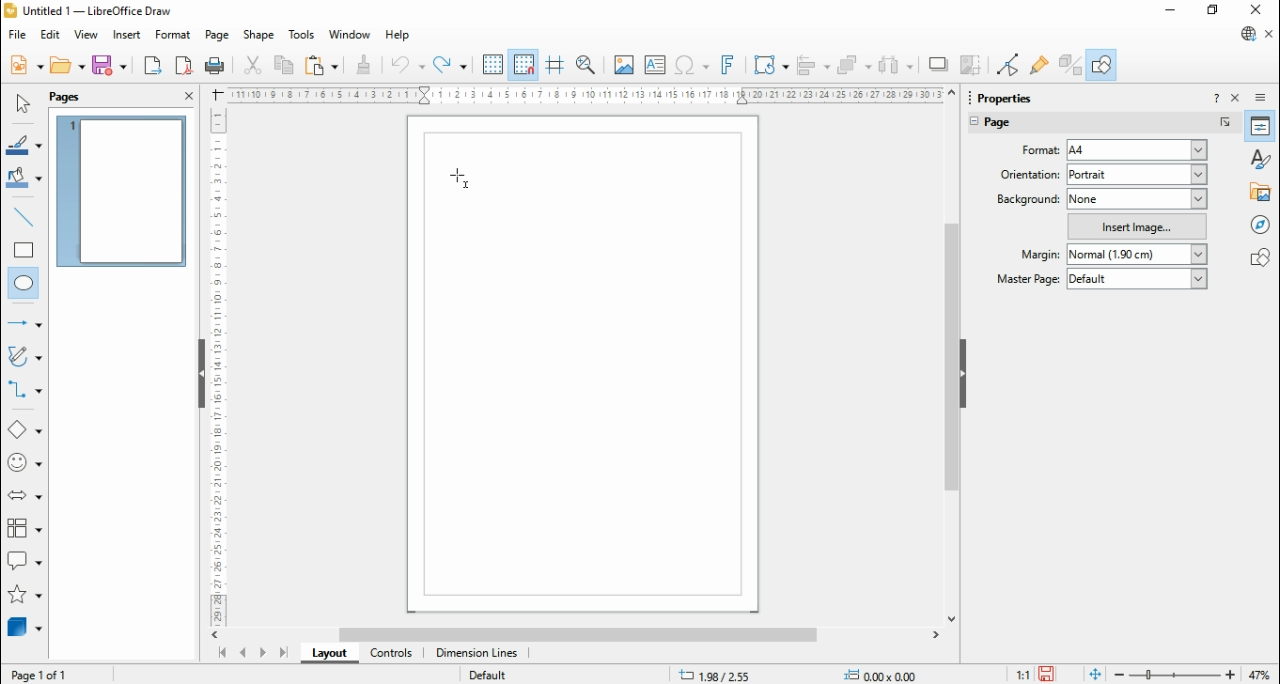 The image size is (1280, 684). I want to click on properties, so click(1261, 126).